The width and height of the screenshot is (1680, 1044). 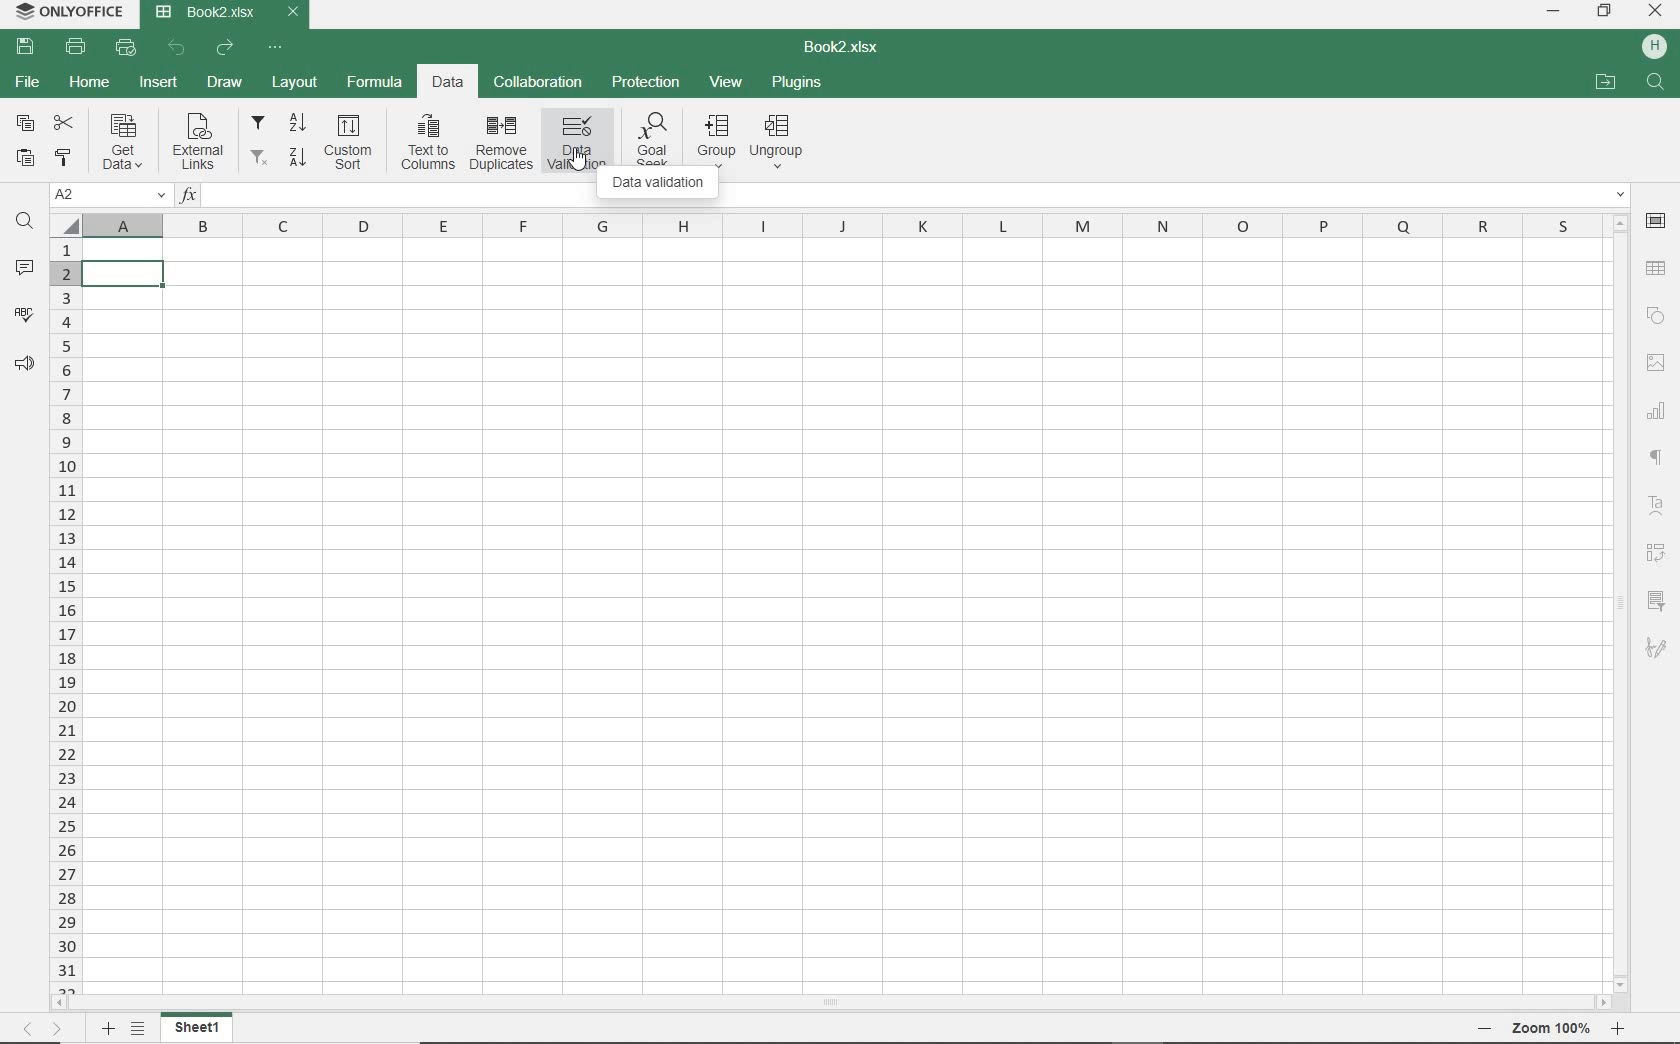 What do you see at coordinates (128, 141) in the screenshot?
I see `get data` at bounding box center [128, 141].